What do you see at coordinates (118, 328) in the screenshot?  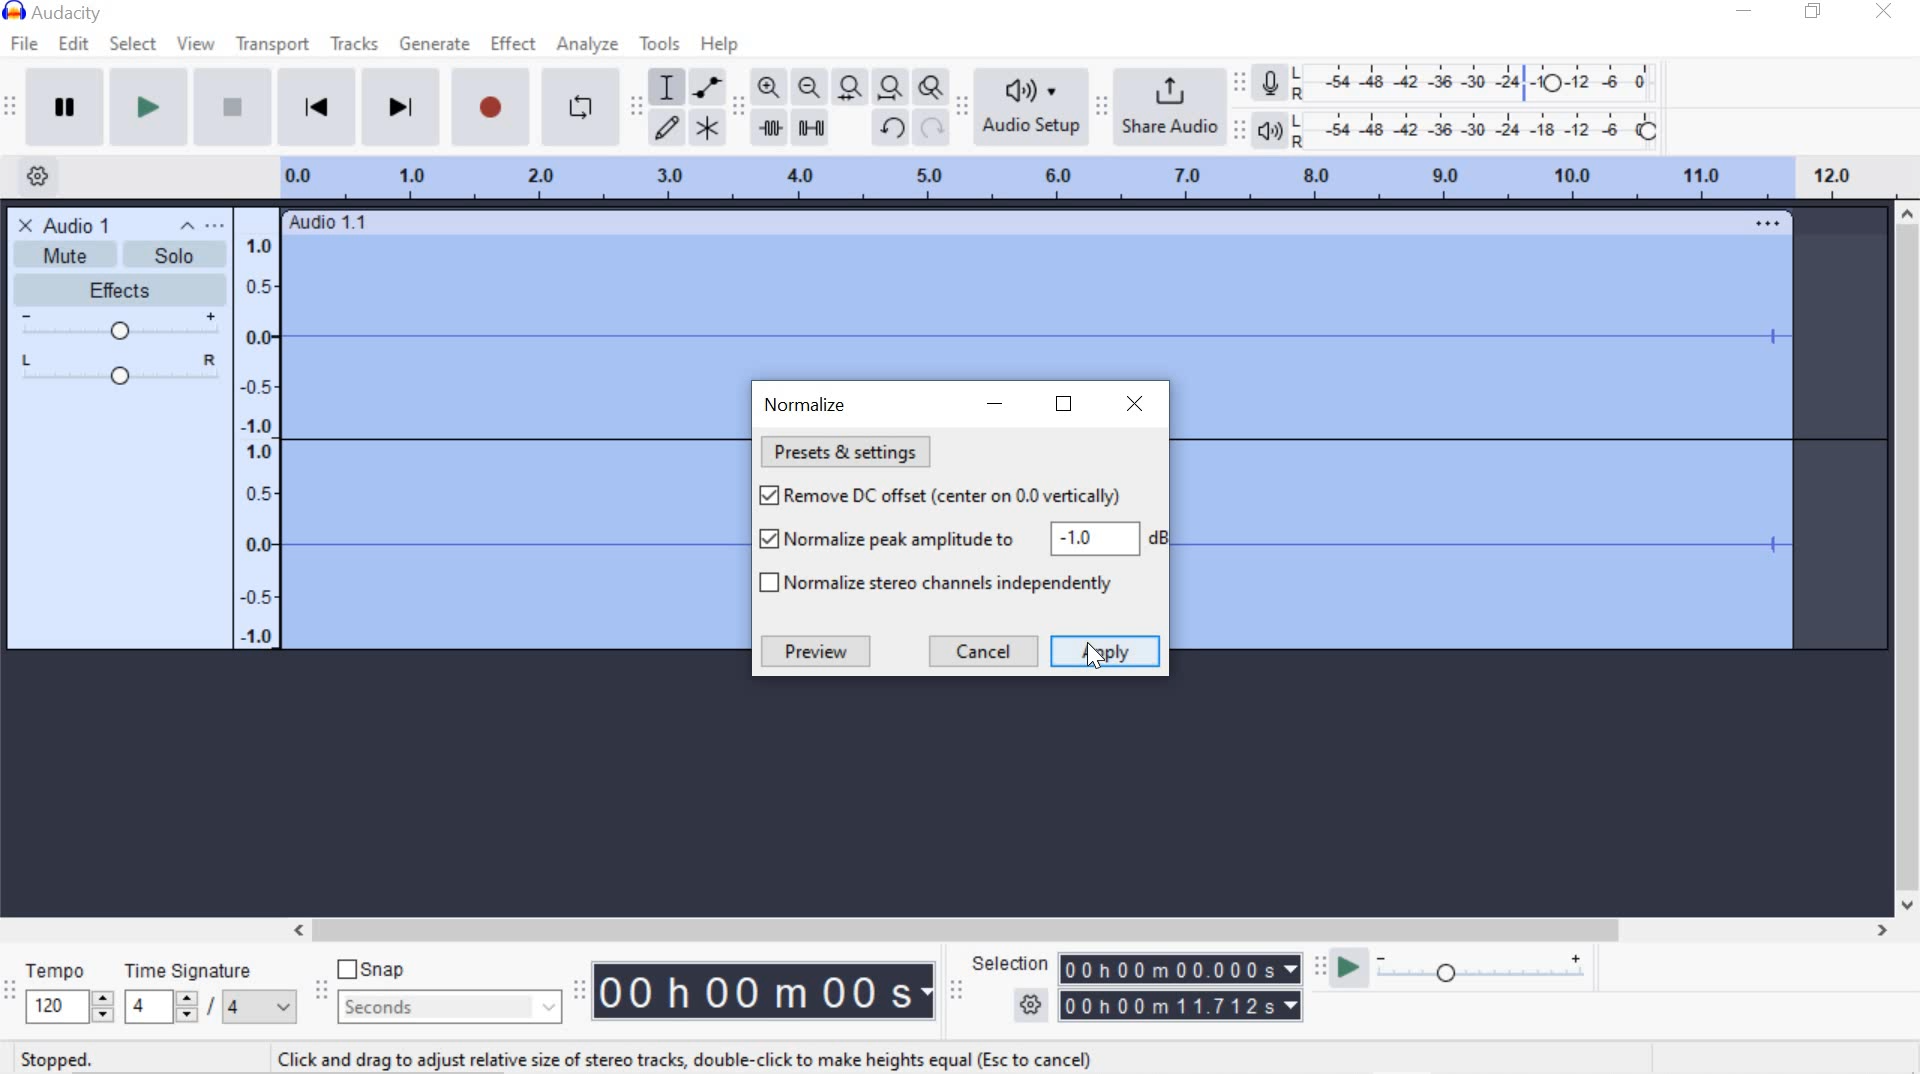 I see `Gain` at bounding box center [118, 328].